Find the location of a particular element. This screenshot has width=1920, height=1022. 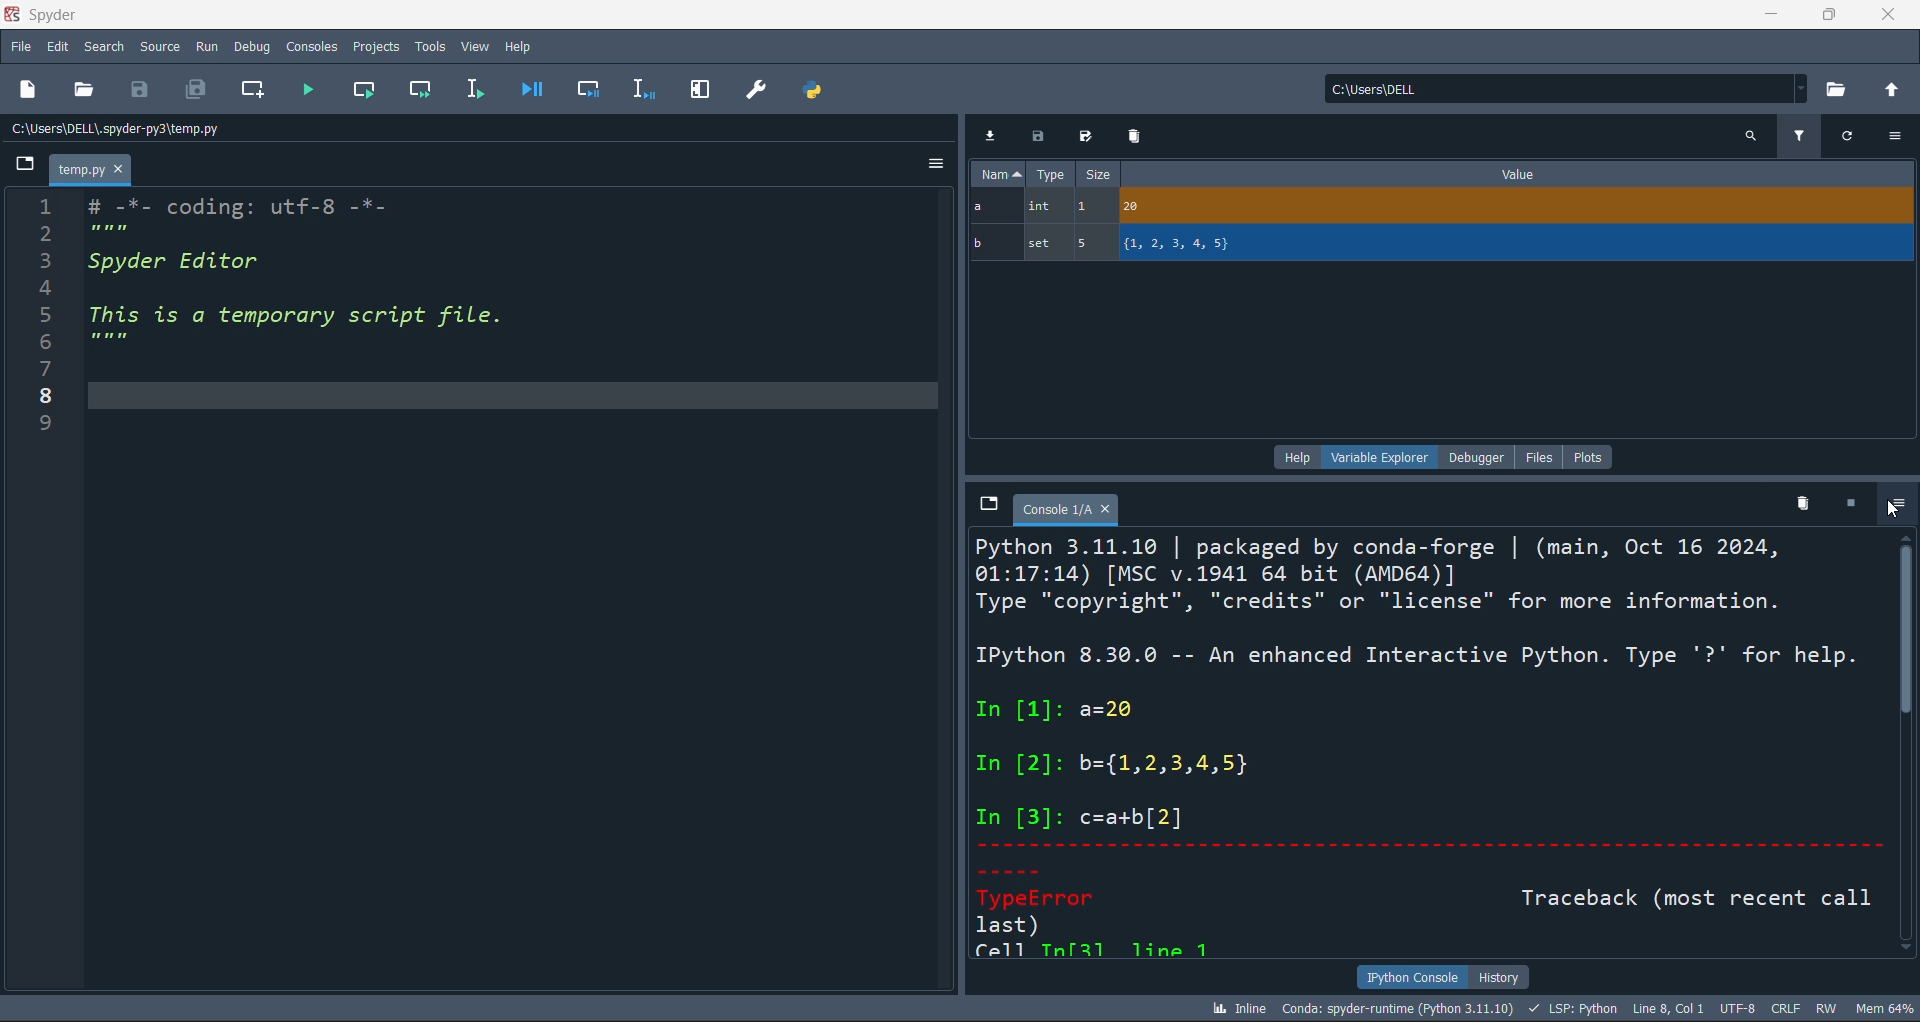

Spyder is located at coordinates (109, 15).